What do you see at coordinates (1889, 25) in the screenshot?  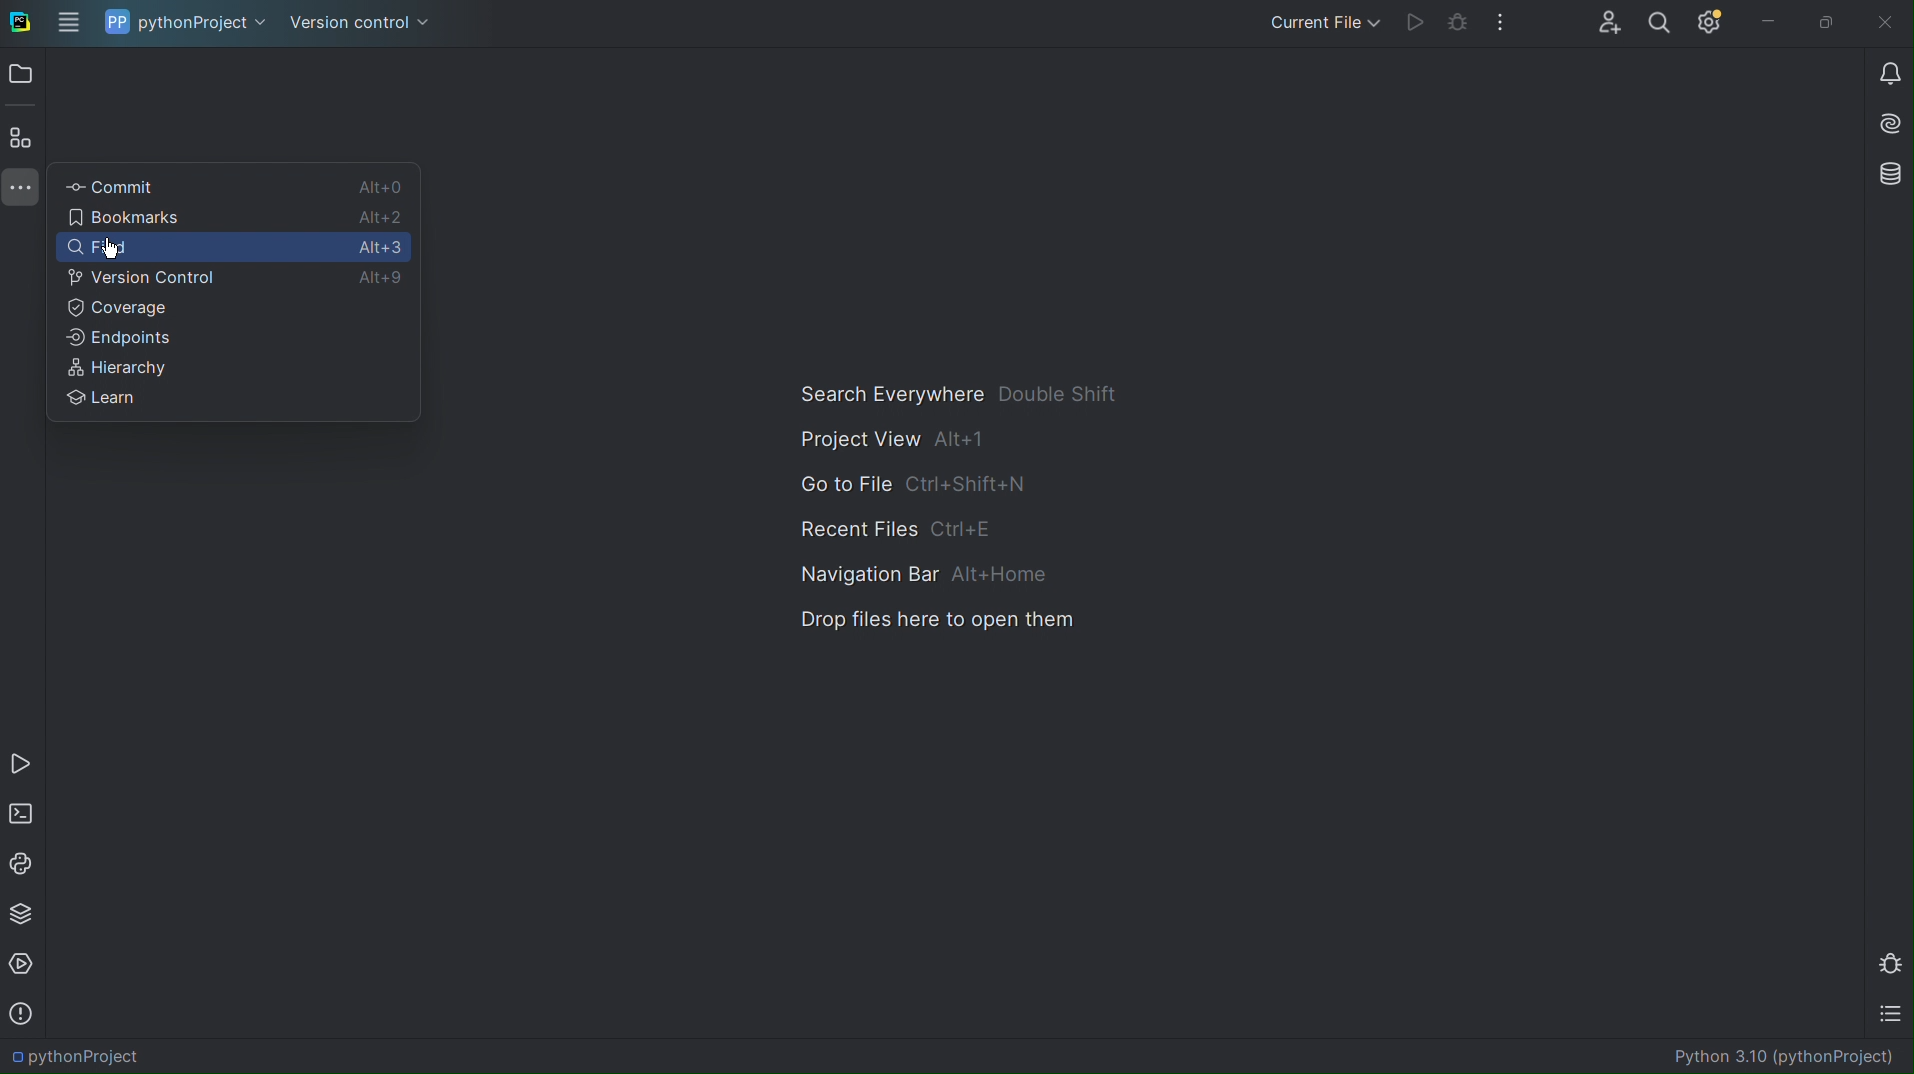 I see `Close` at bounding box center [1889, 25].